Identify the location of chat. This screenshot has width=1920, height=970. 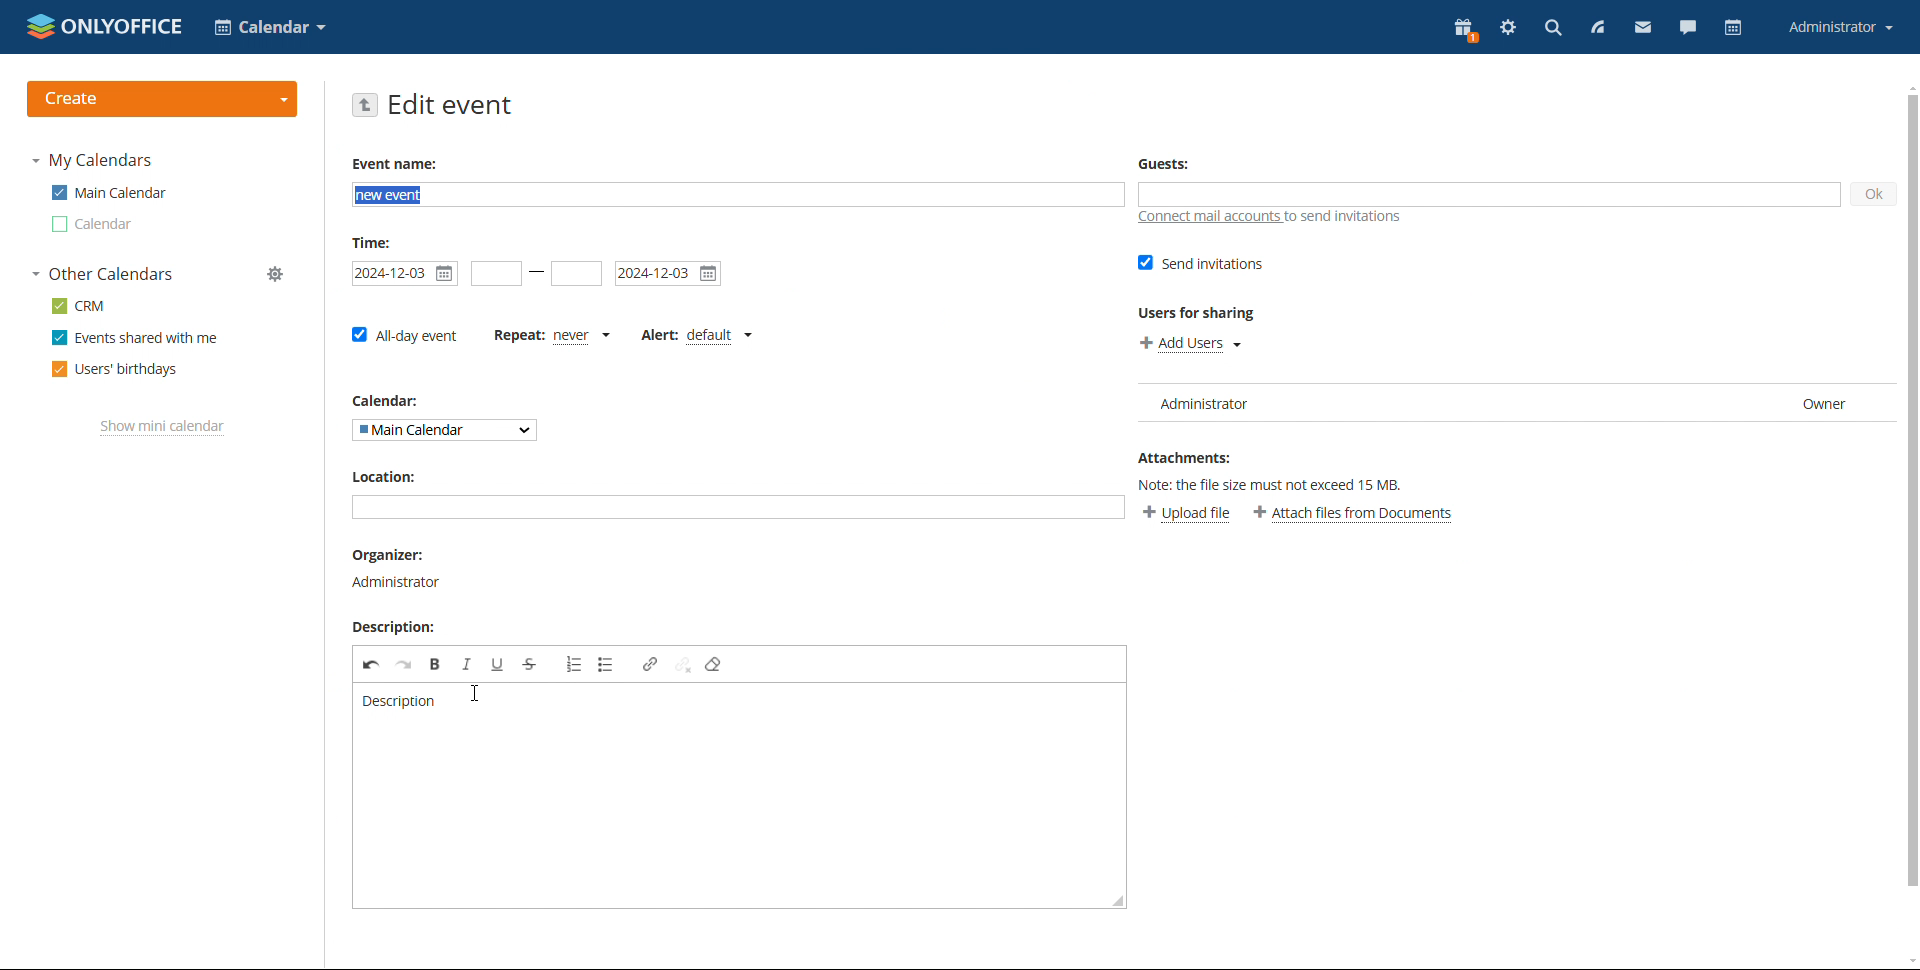
(1689, 28).